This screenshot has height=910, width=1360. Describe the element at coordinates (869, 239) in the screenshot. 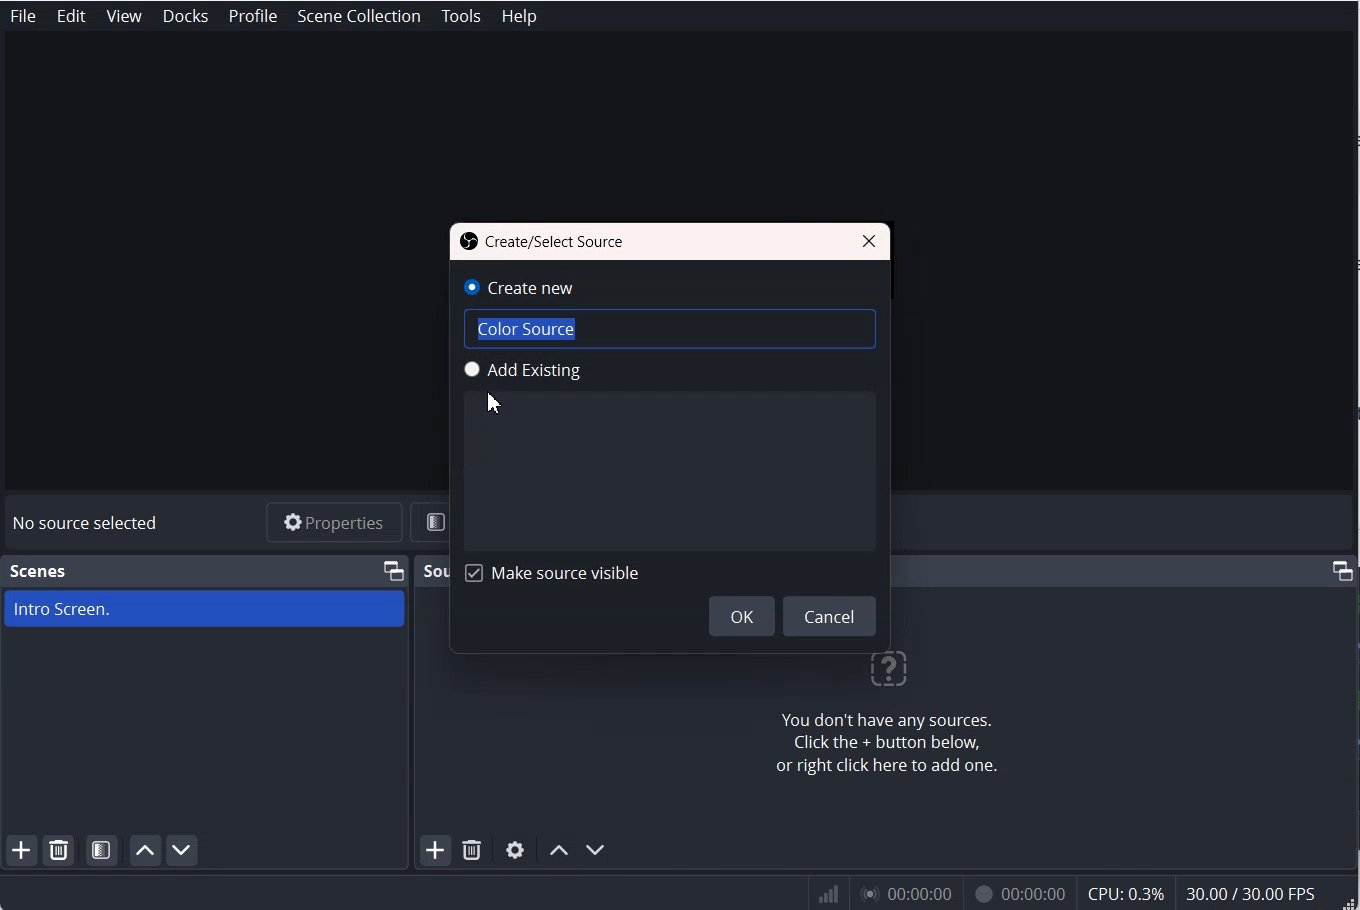

I see `Close` at that location.